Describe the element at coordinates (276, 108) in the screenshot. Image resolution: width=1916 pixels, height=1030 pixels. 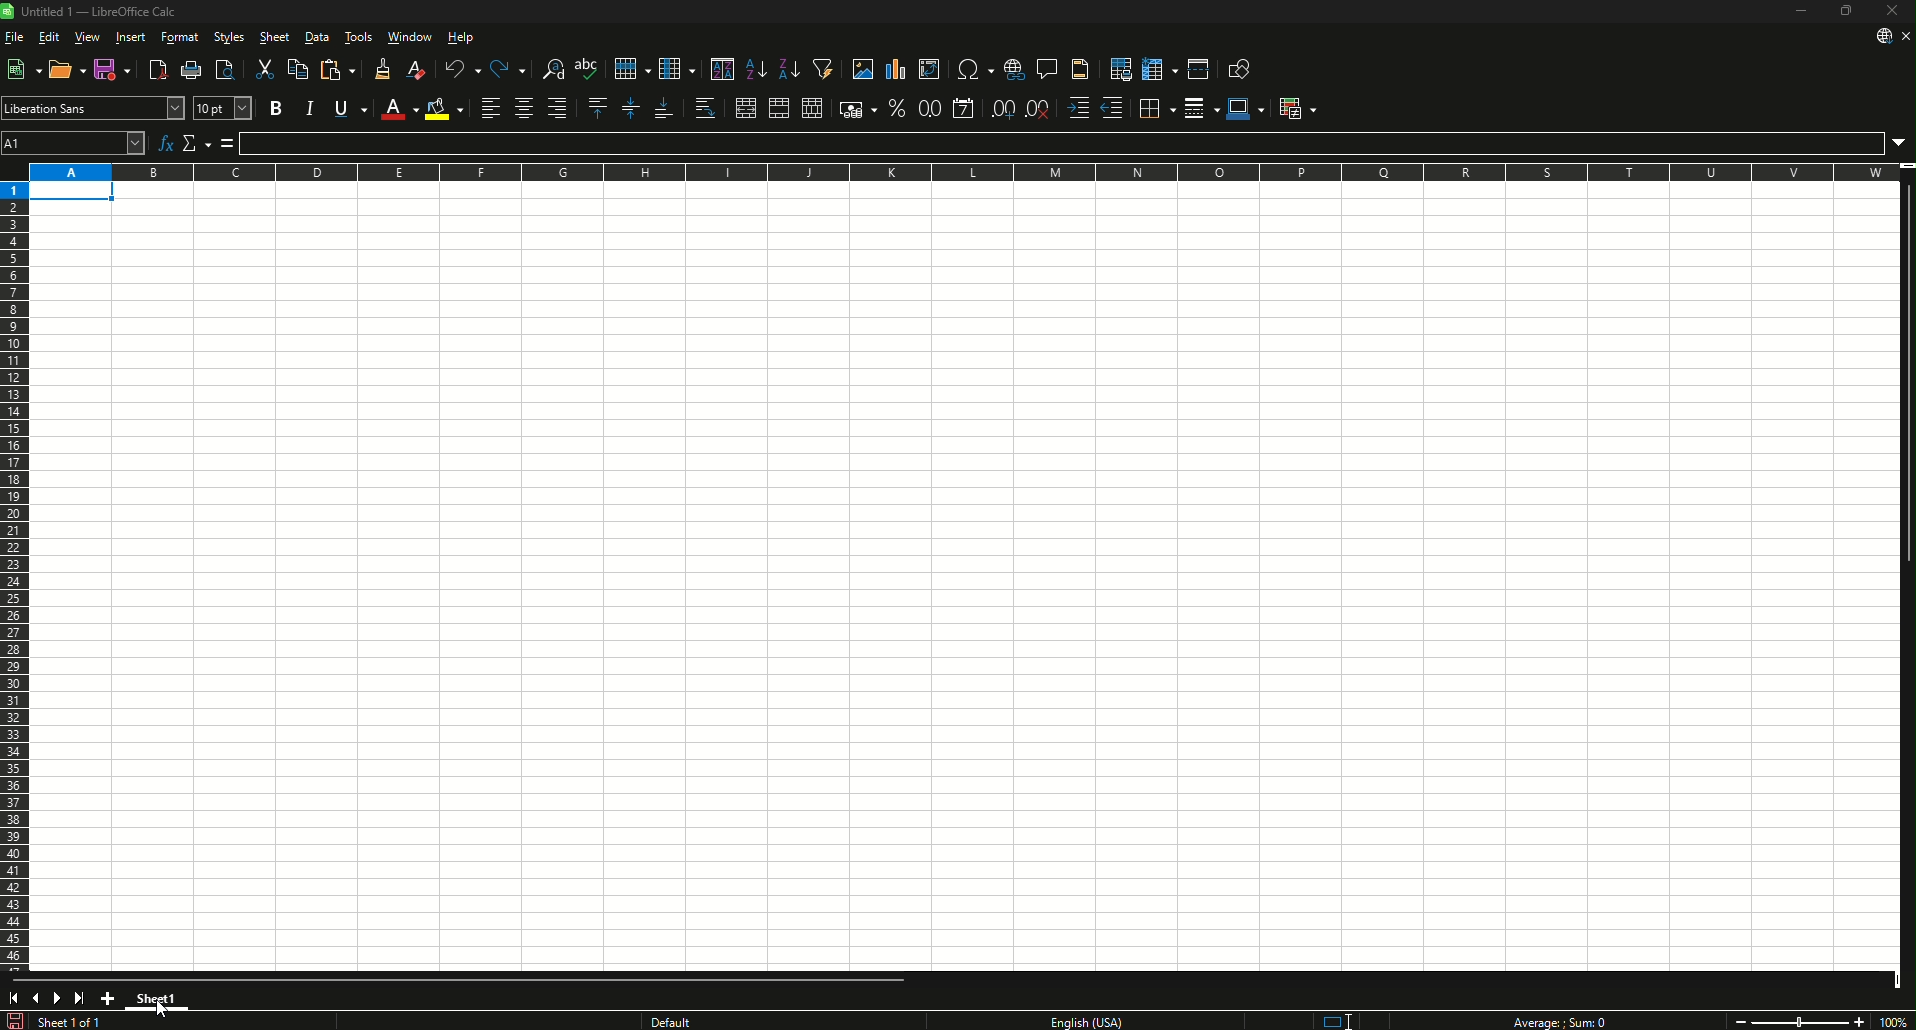
I see `Bold` at that location.